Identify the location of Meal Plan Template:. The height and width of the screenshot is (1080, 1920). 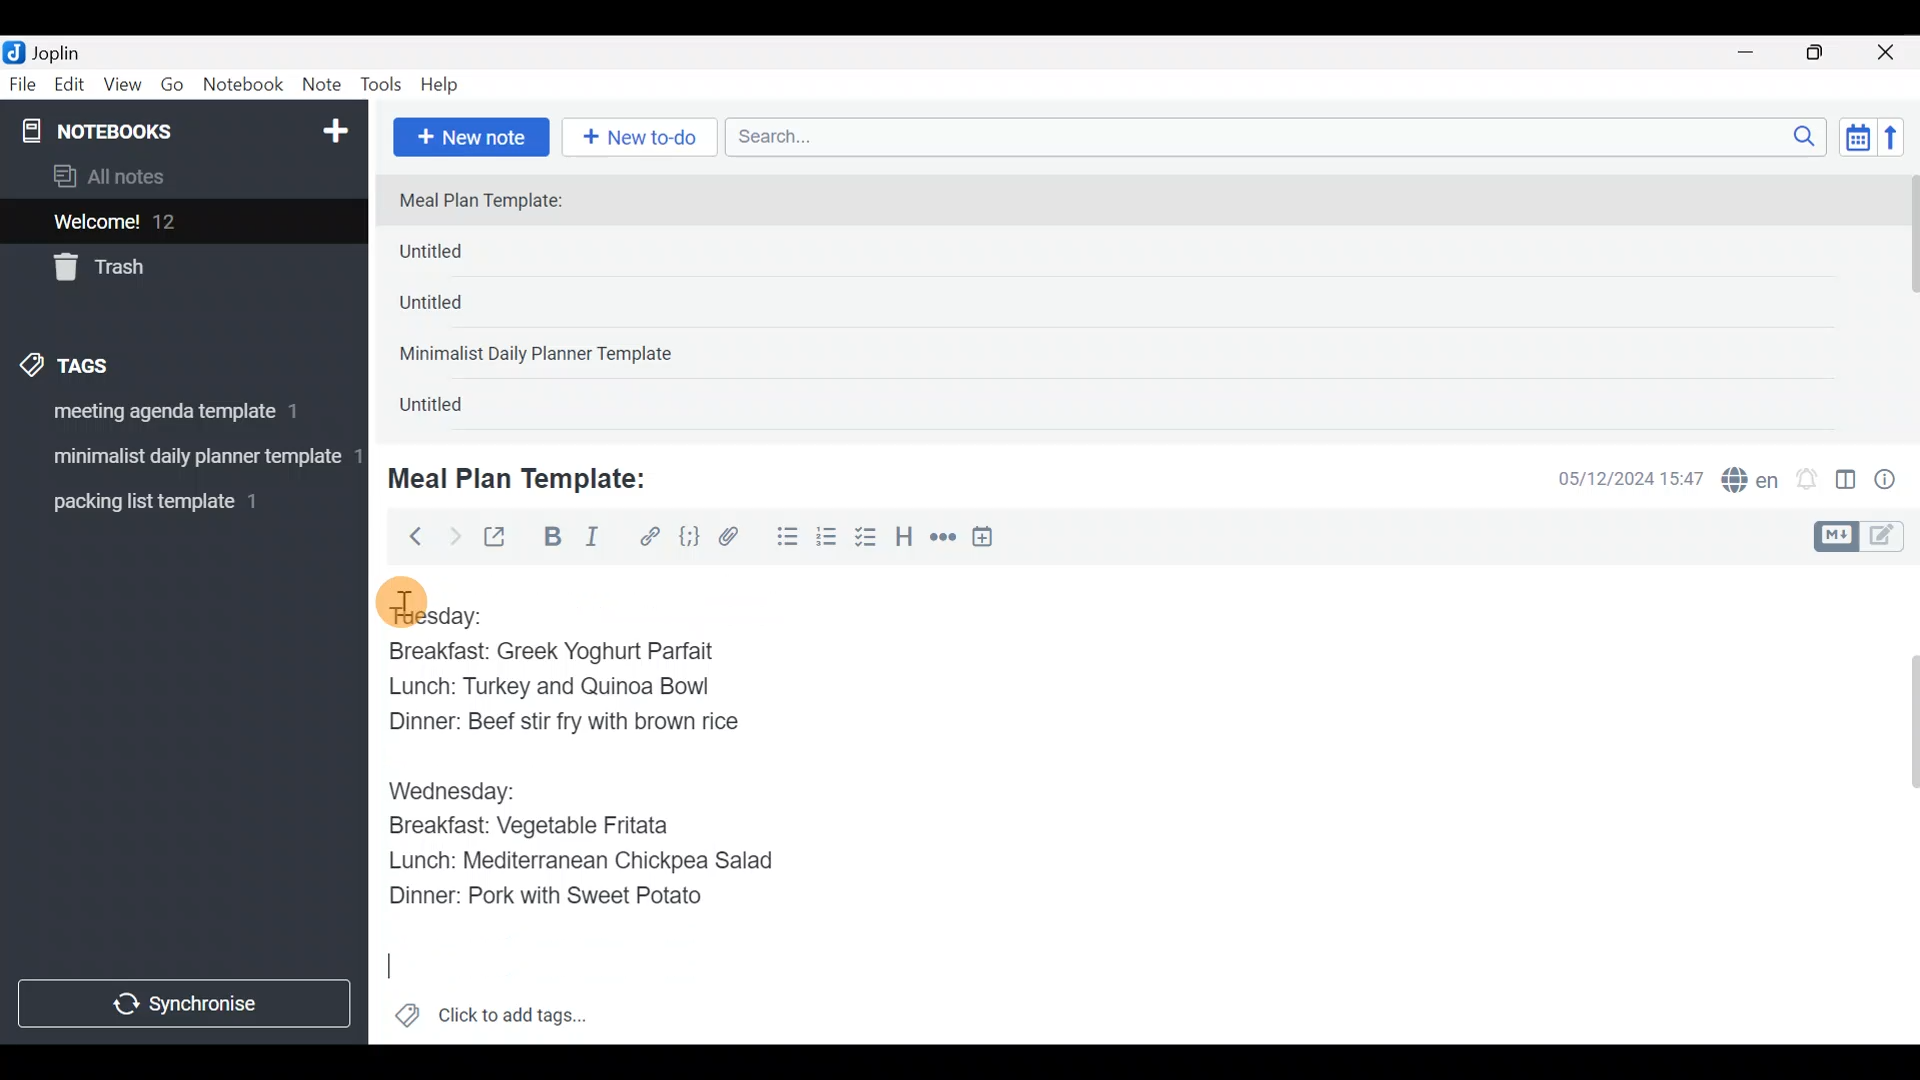
(493, 202).